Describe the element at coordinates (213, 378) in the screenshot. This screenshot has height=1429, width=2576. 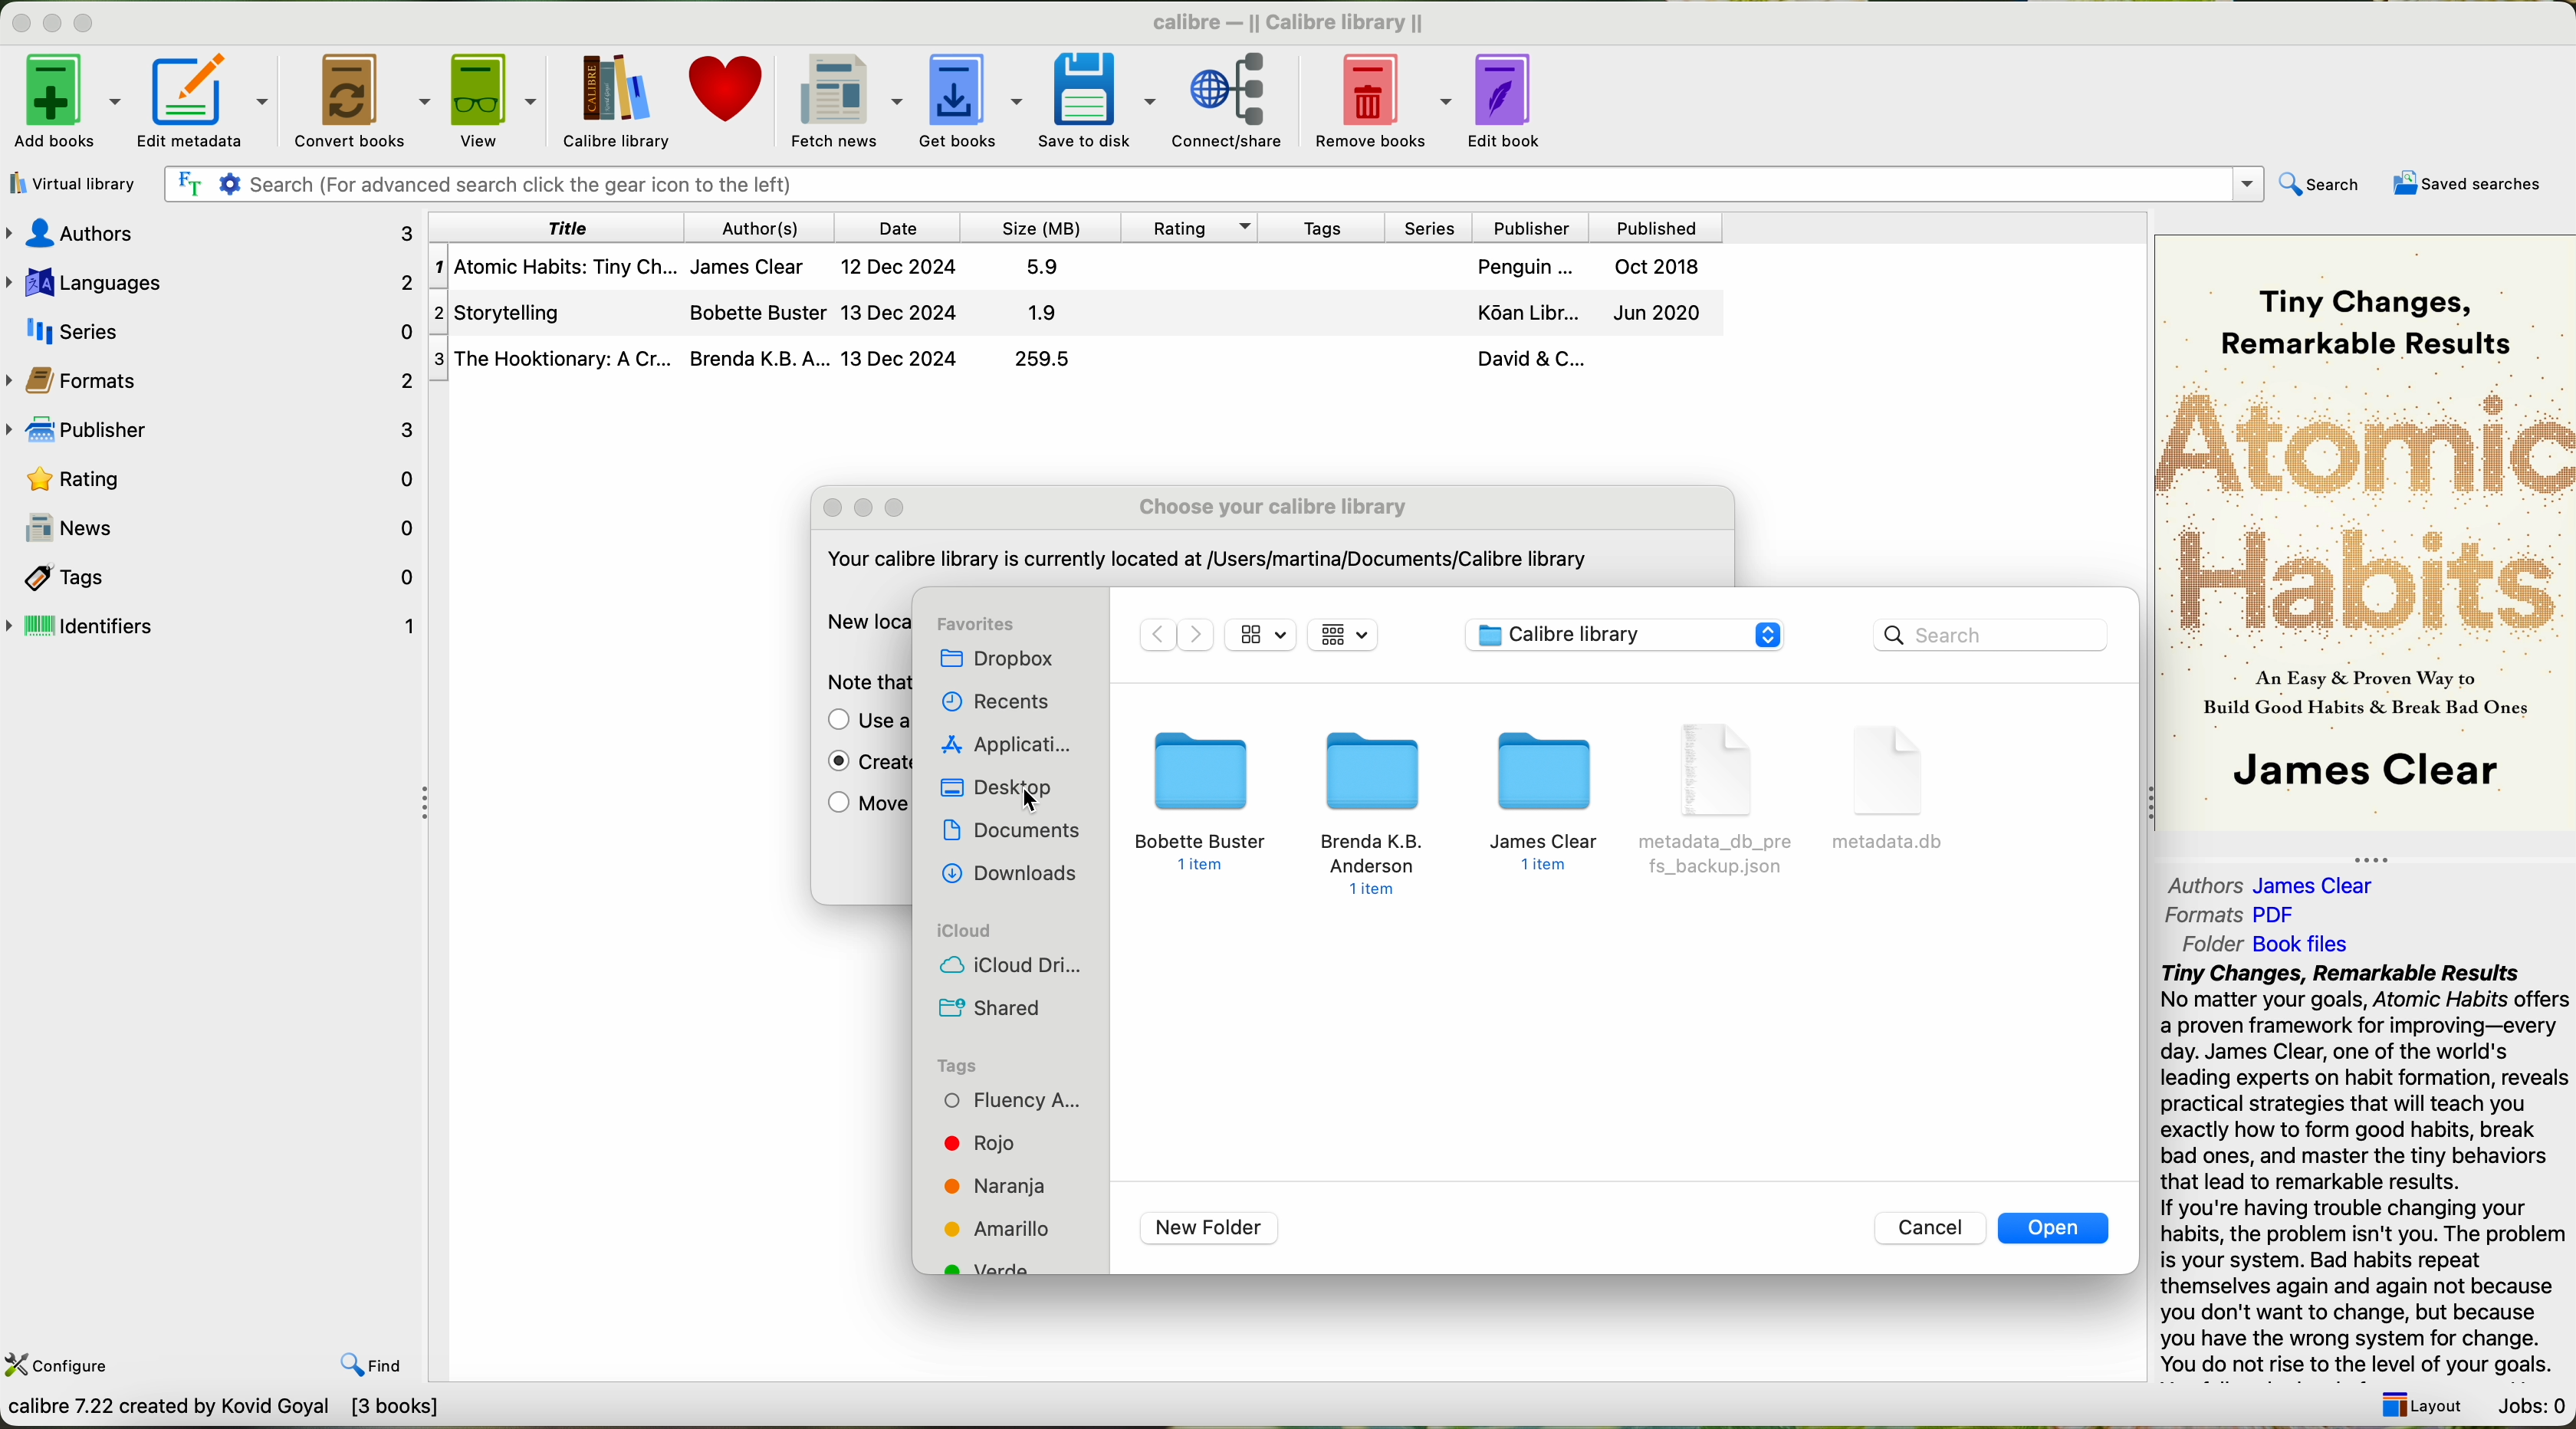
I see `formats` at that location.